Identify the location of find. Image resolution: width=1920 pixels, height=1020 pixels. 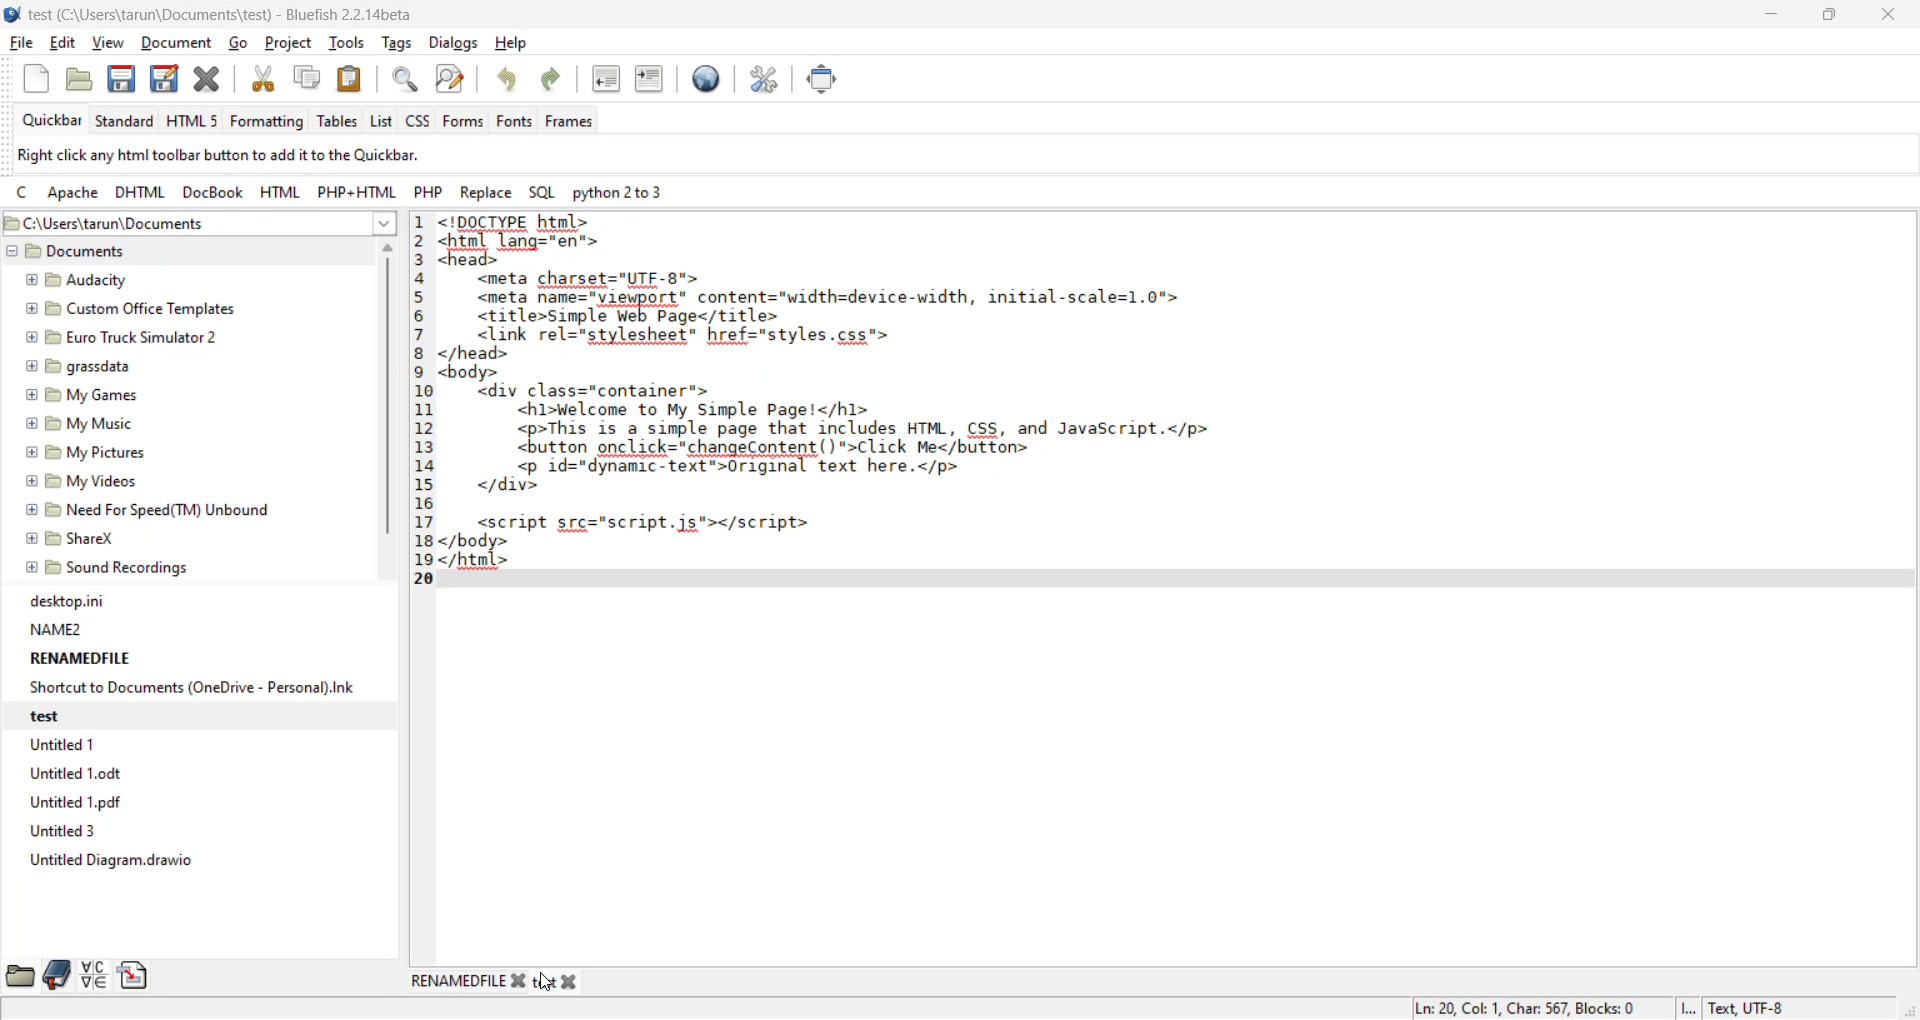
(406, 80).